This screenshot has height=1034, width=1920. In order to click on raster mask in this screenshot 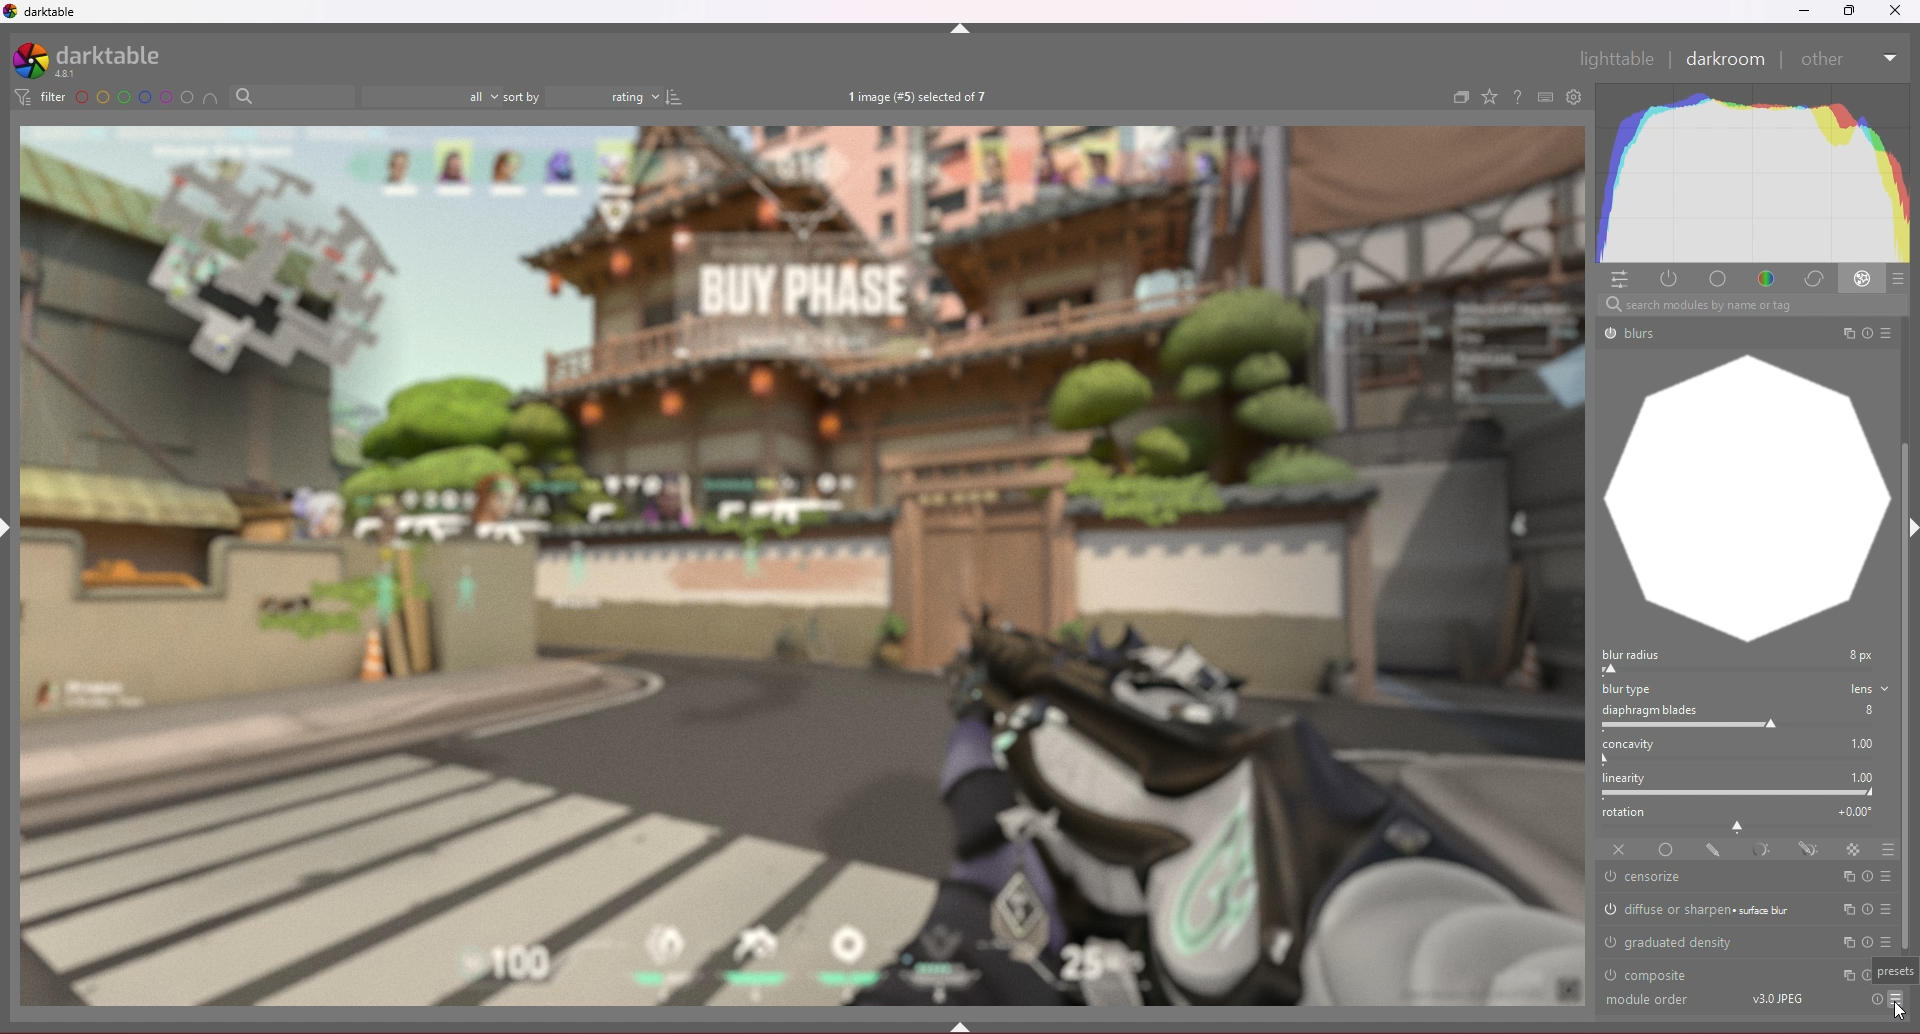, I will do `click(1852, 849)`.